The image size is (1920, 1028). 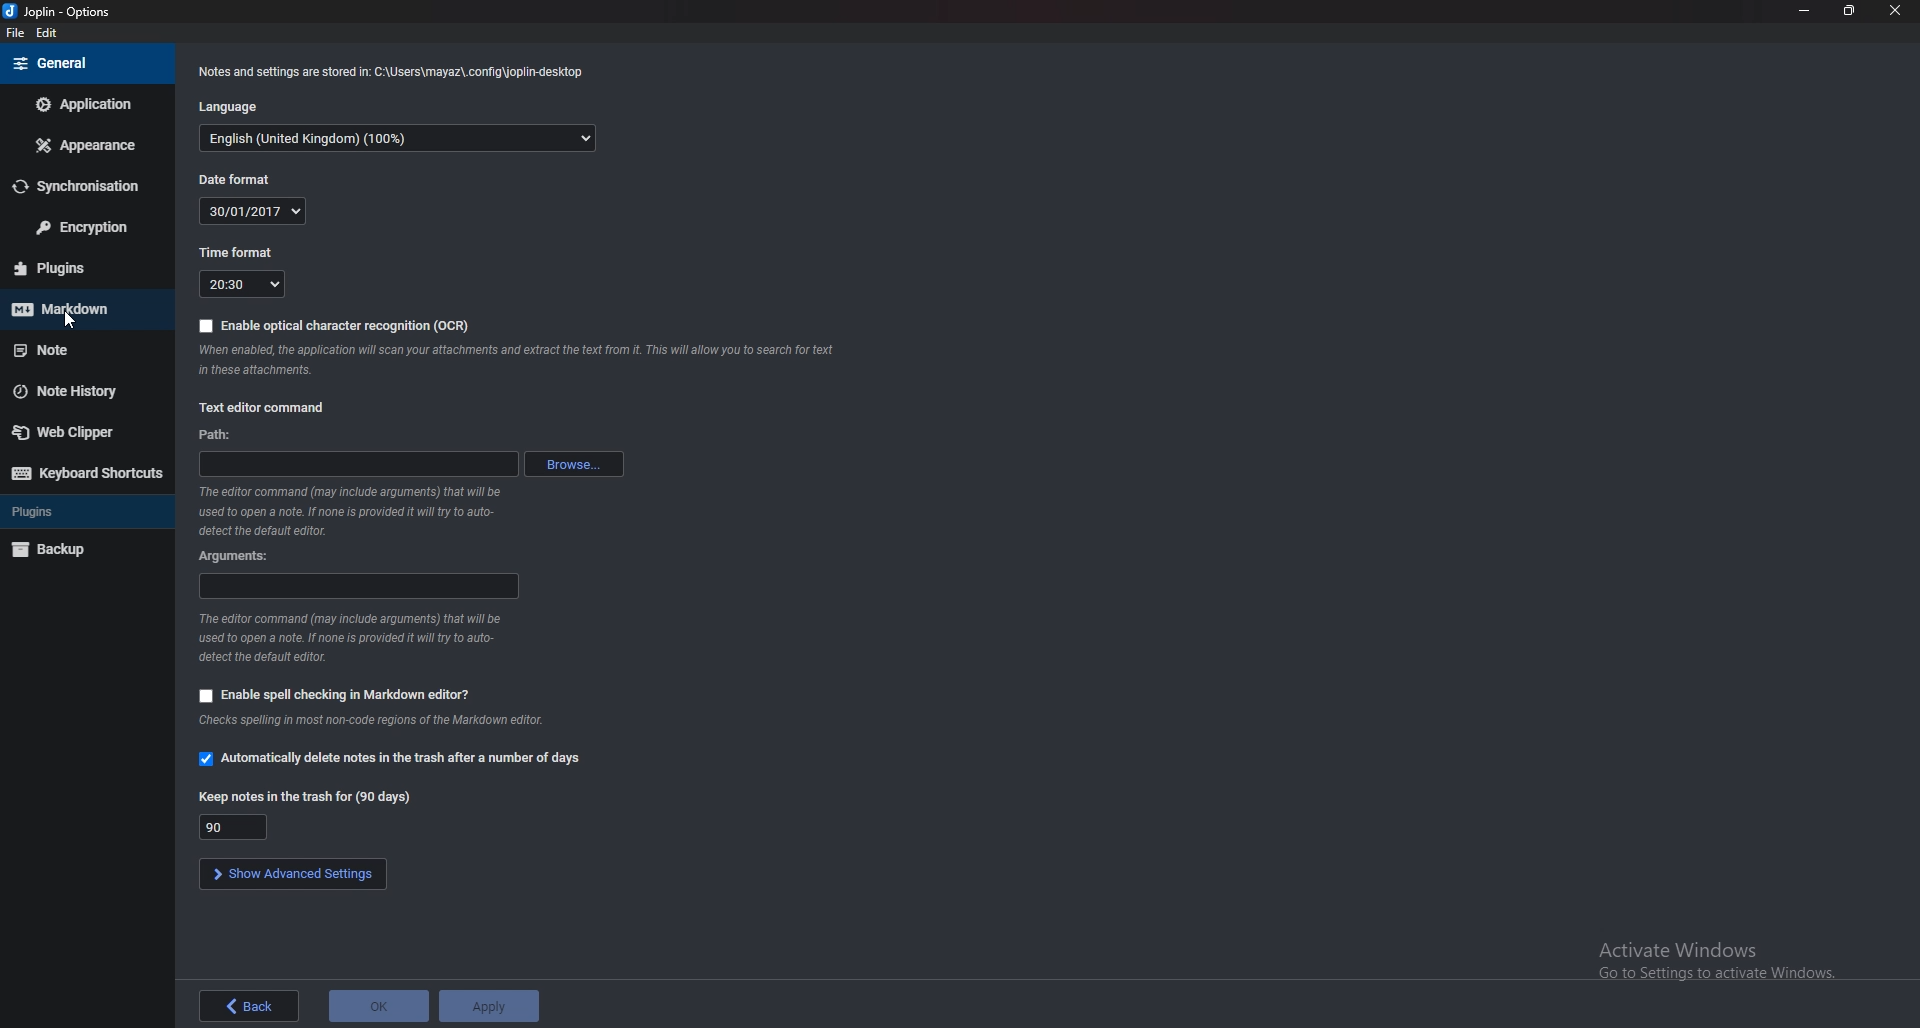 What do you see at coordinates (234, 827) in the screenshot?
I see `Keep notes in trash for` at bounding box center [234, 827].